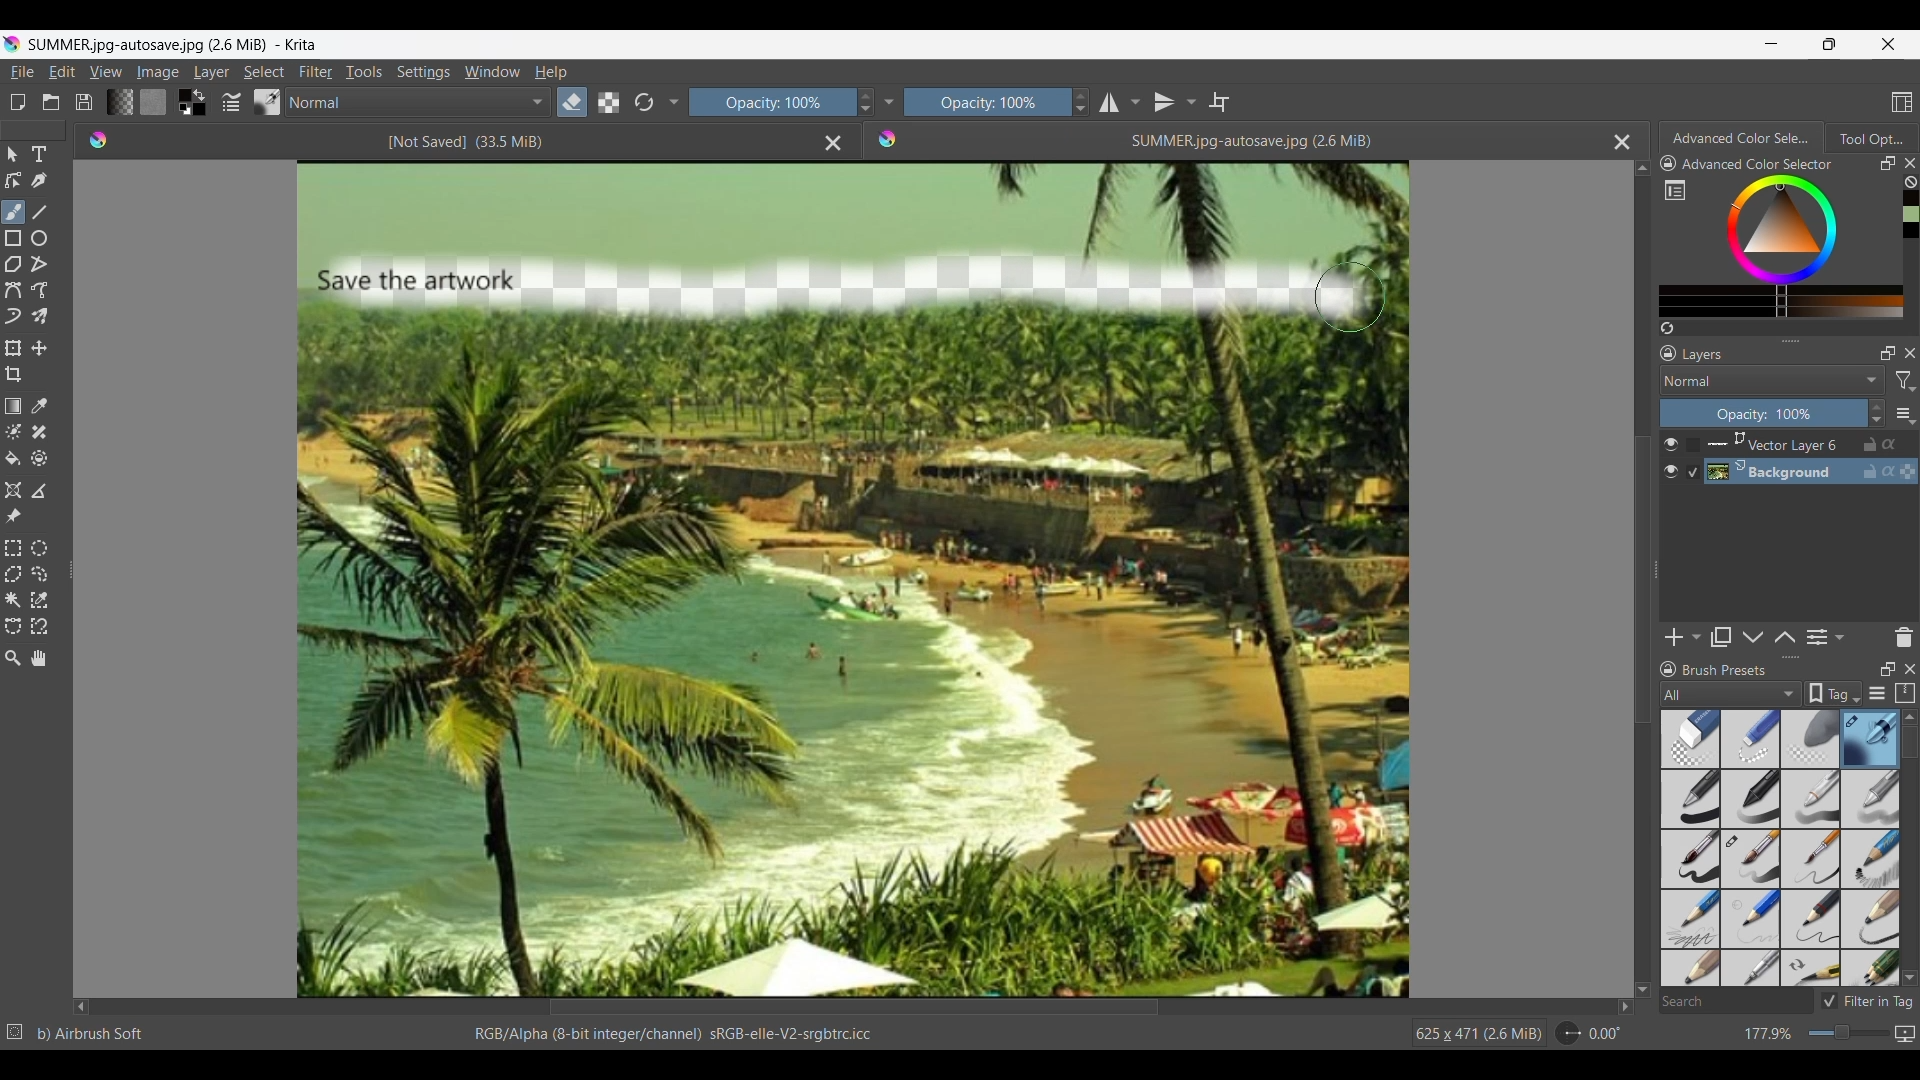  I want to click on b) Airbrush Soft, so click(91, 1034).